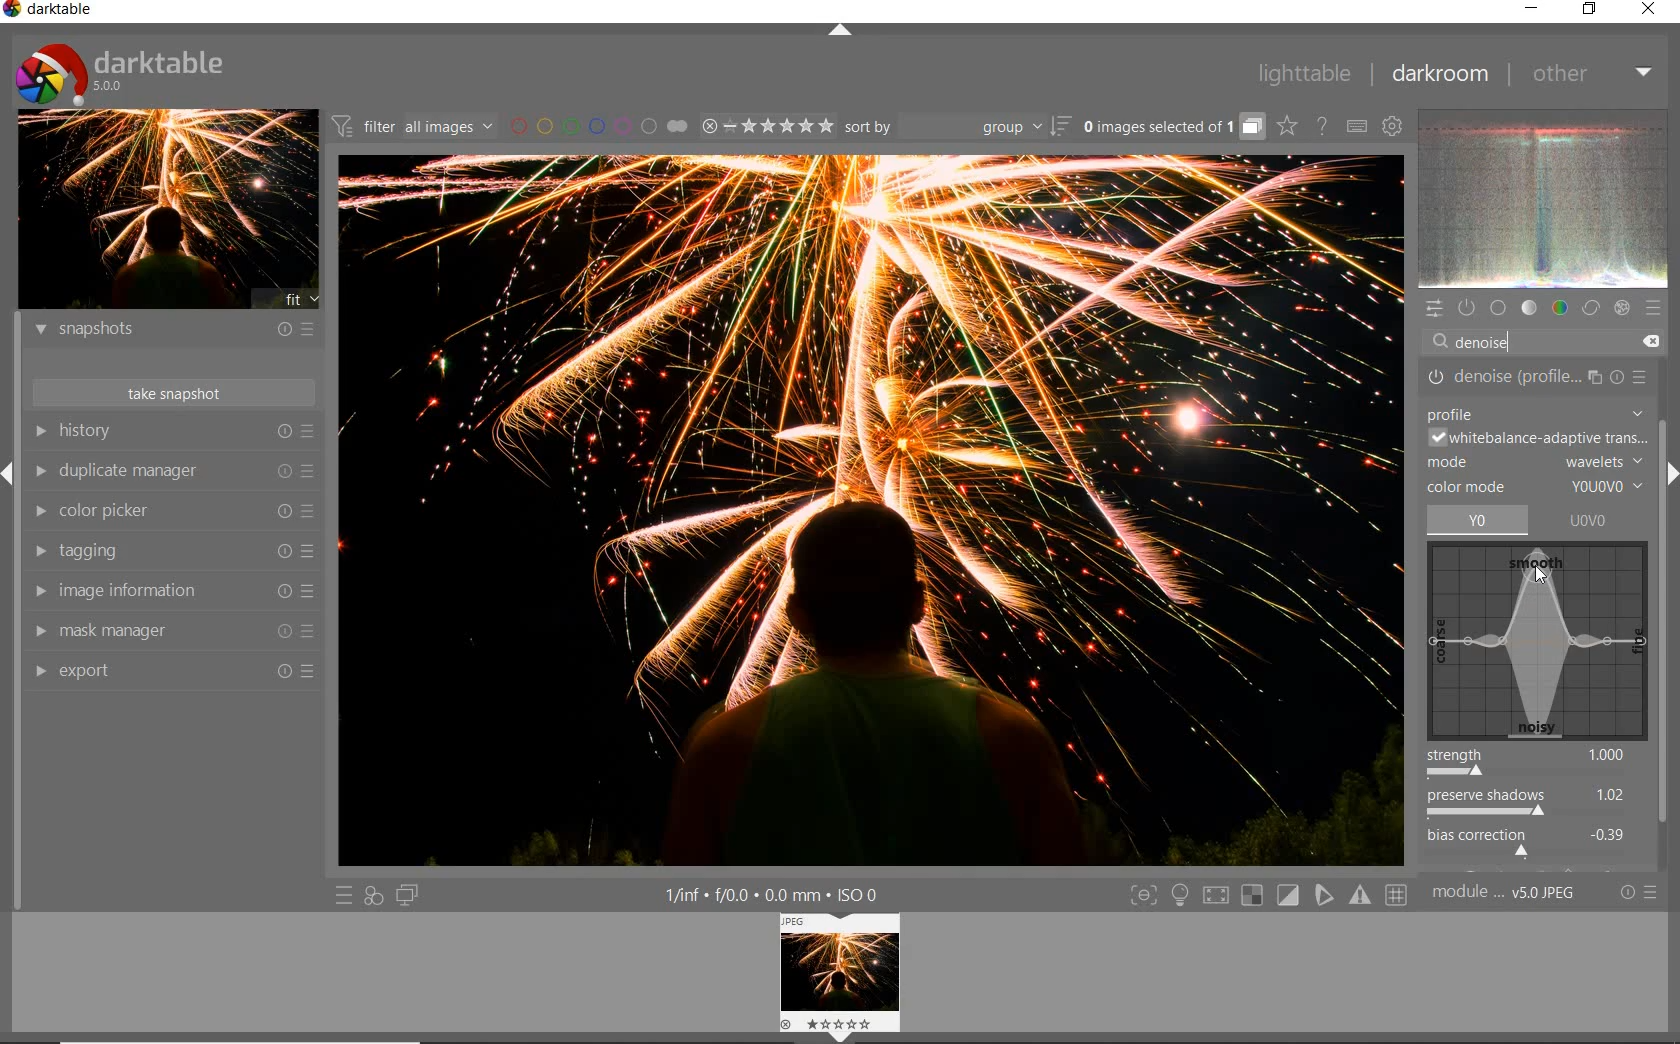 The height and width of the screenshot is (1044, 1680). I want to click on other, so click(1593, 75).